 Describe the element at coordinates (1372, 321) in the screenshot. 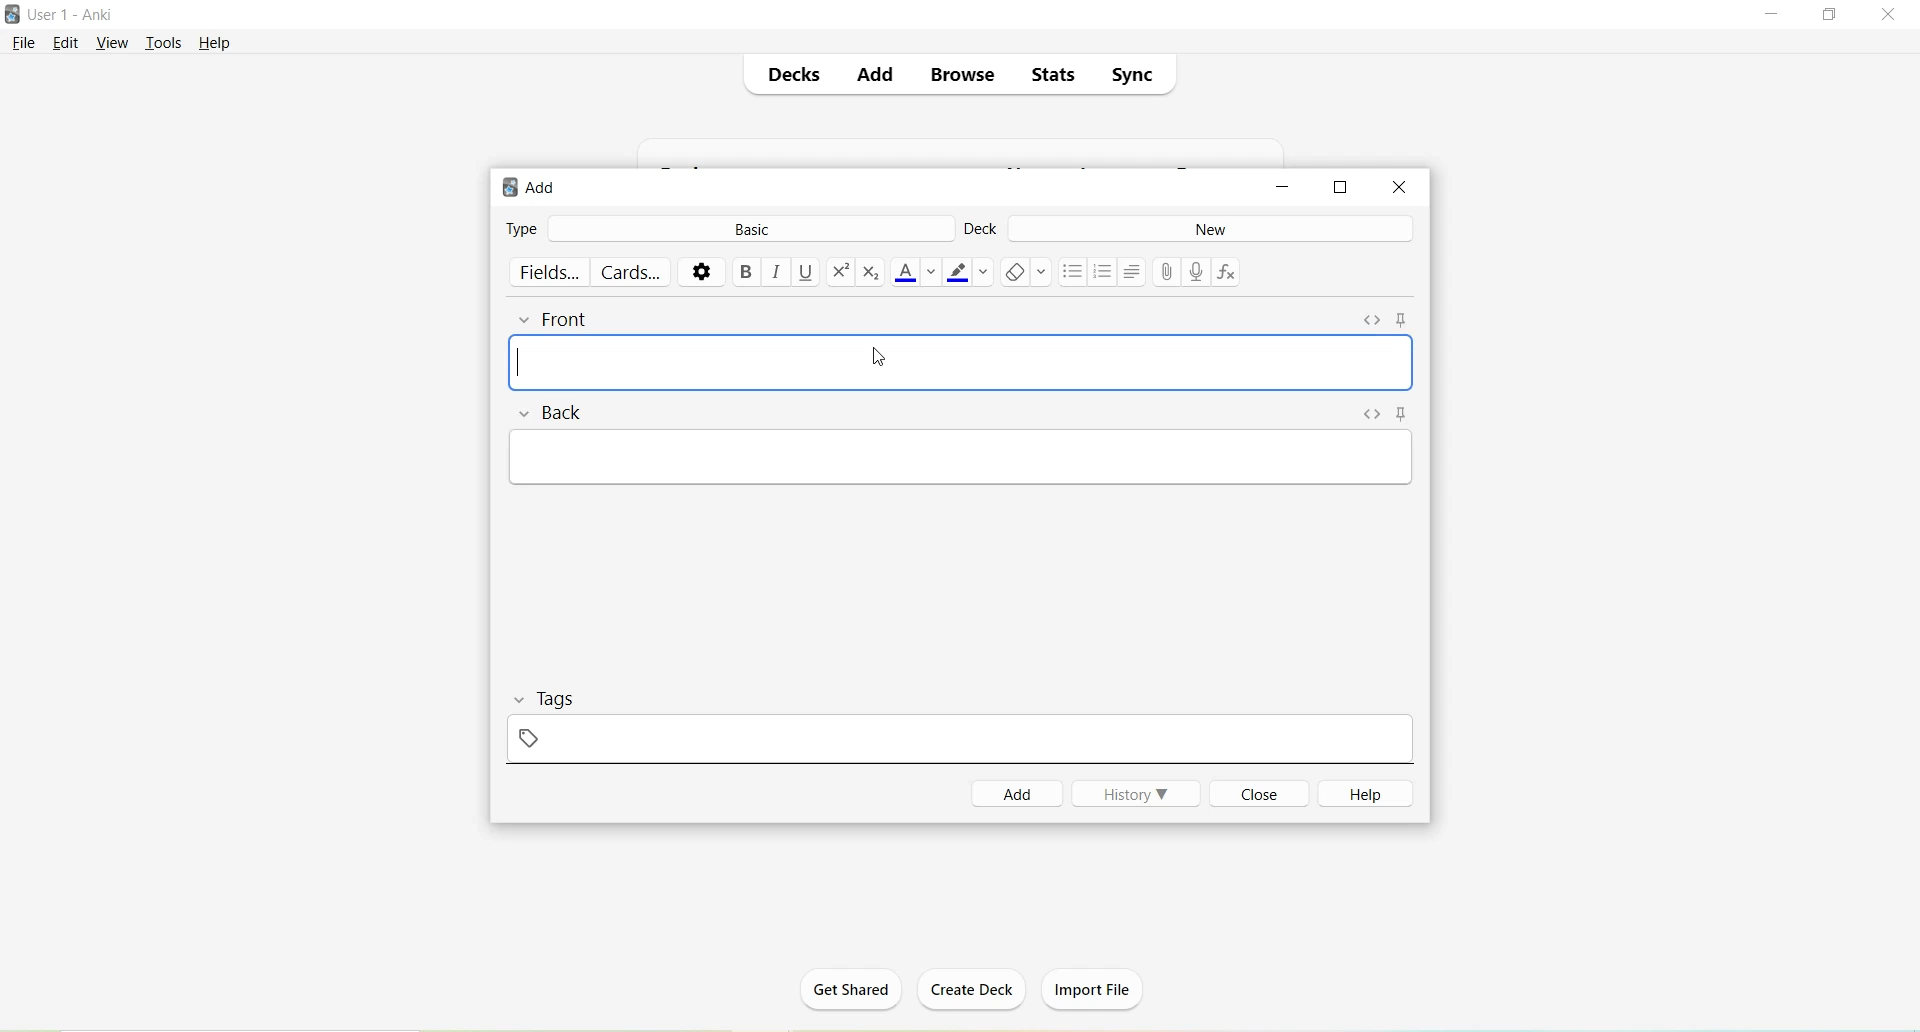

I see `Toggle HTML Editor` at that location.